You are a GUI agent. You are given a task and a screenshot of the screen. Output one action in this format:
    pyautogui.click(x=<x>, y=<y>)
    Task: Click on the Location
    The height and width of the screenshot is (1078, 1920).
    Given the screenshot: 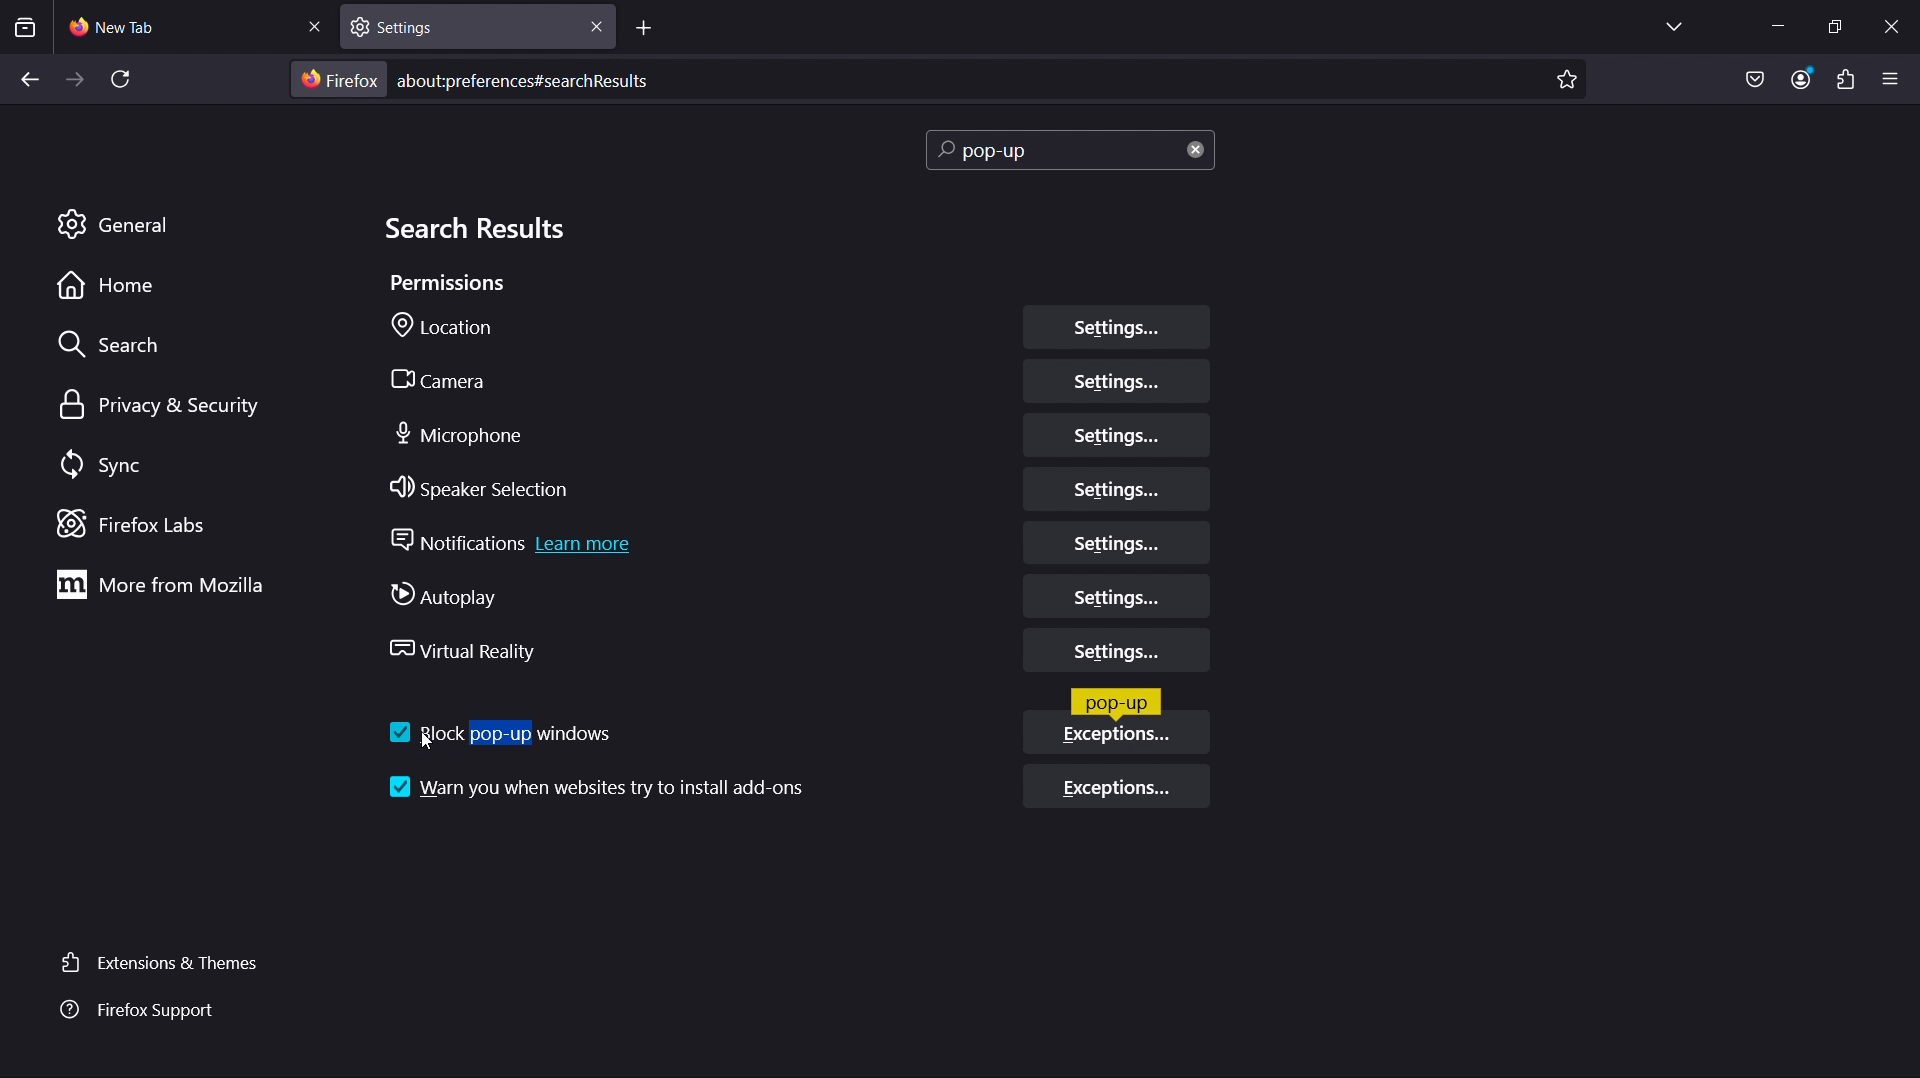 What is the action you would take?
    pyautogui.click(x=451, y=328)
    